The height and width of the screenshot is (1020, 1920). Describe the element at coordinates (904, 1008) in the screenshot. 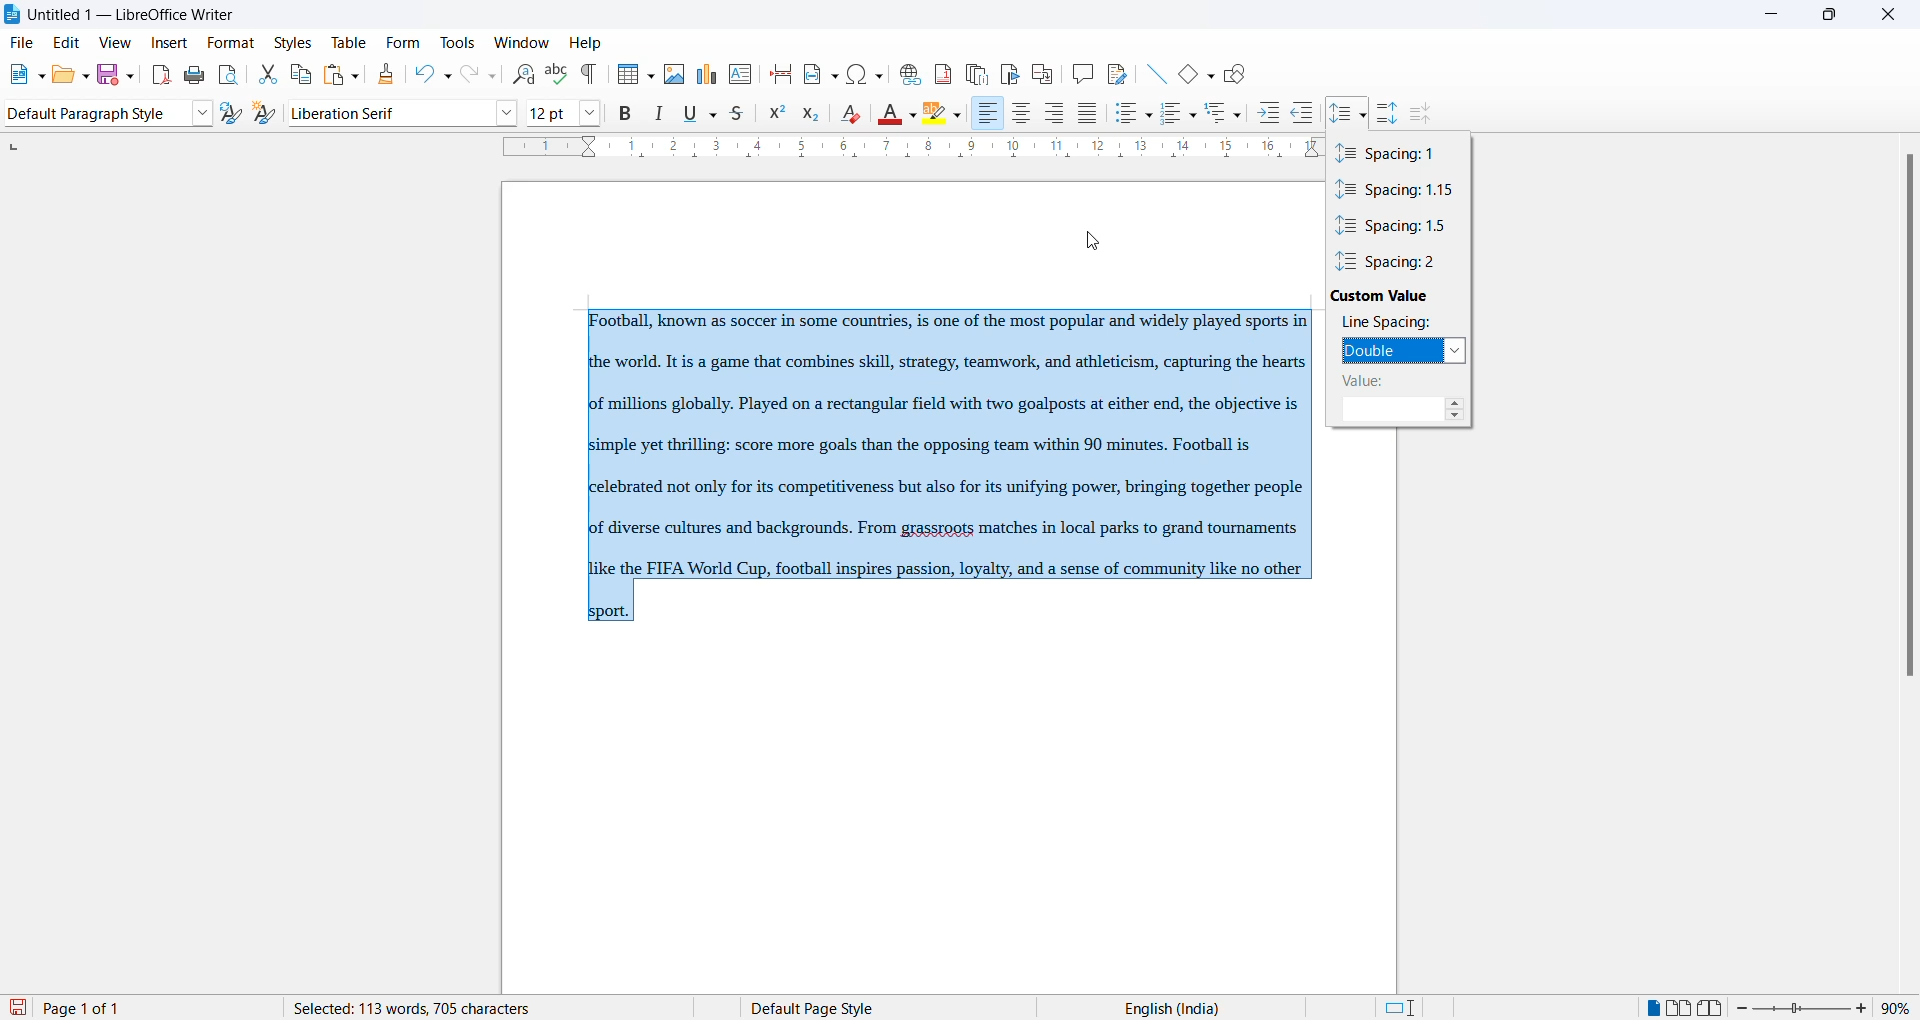

I see `page style` at that location.